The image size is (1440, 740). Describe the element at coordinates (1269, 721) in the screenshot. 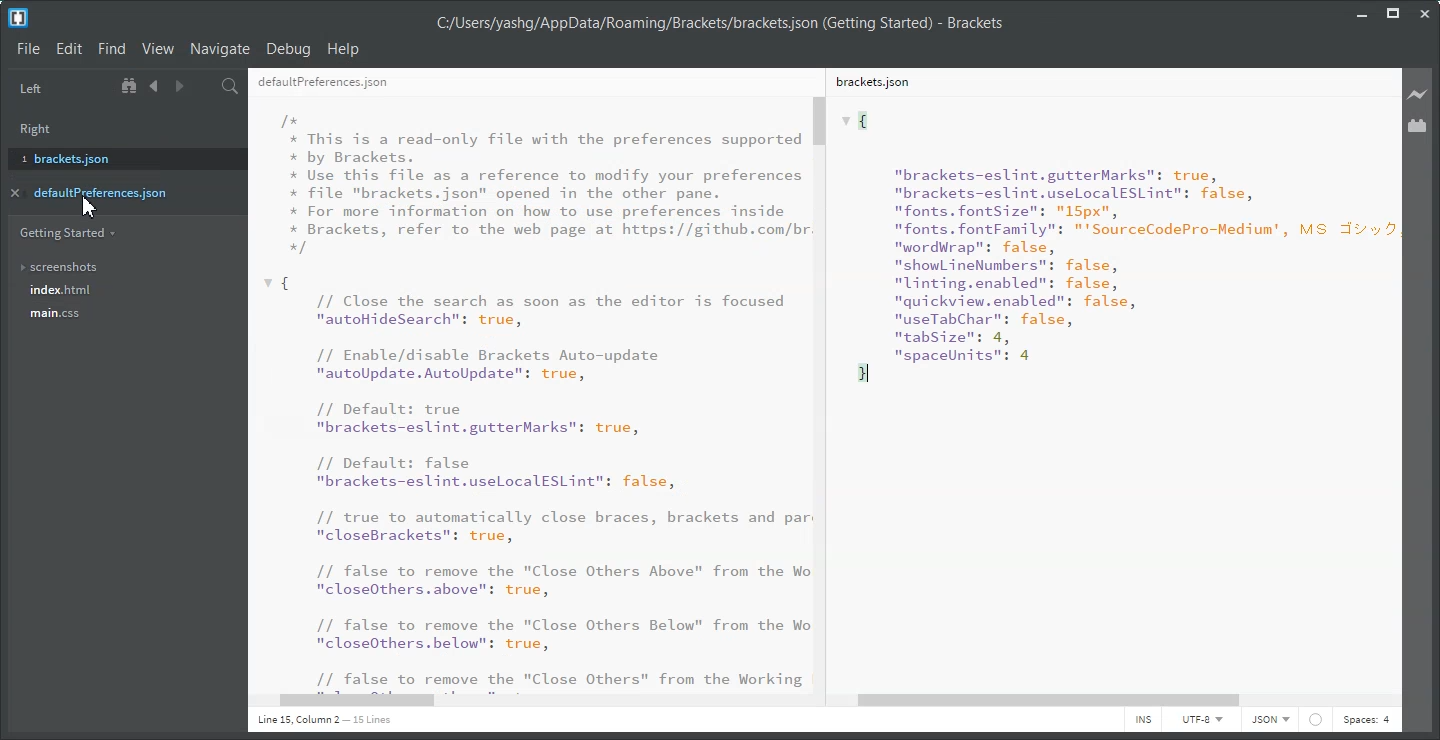

I see `HTML` at that location.